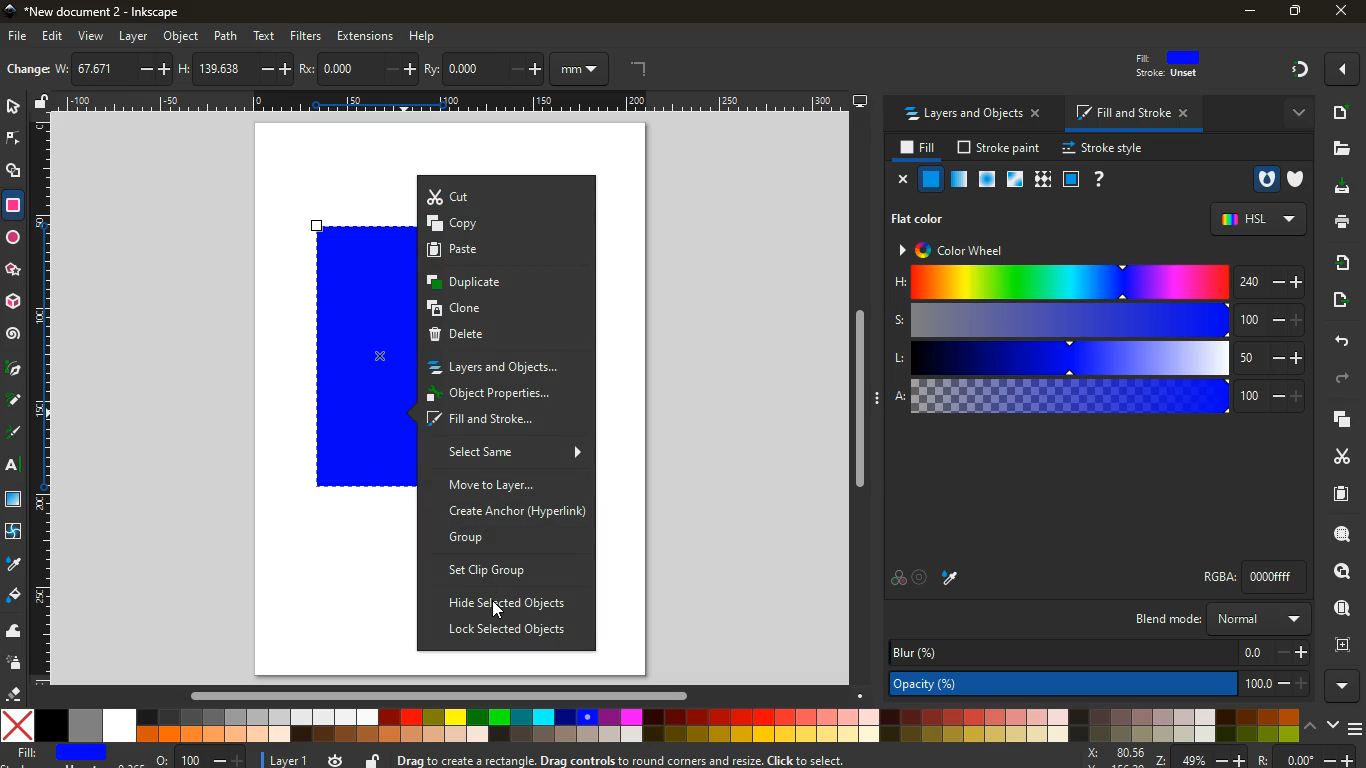 The image size is (1366, 768). Describe the element at coordinates (55, 37) in the screenshot. I see `edit` at that location.